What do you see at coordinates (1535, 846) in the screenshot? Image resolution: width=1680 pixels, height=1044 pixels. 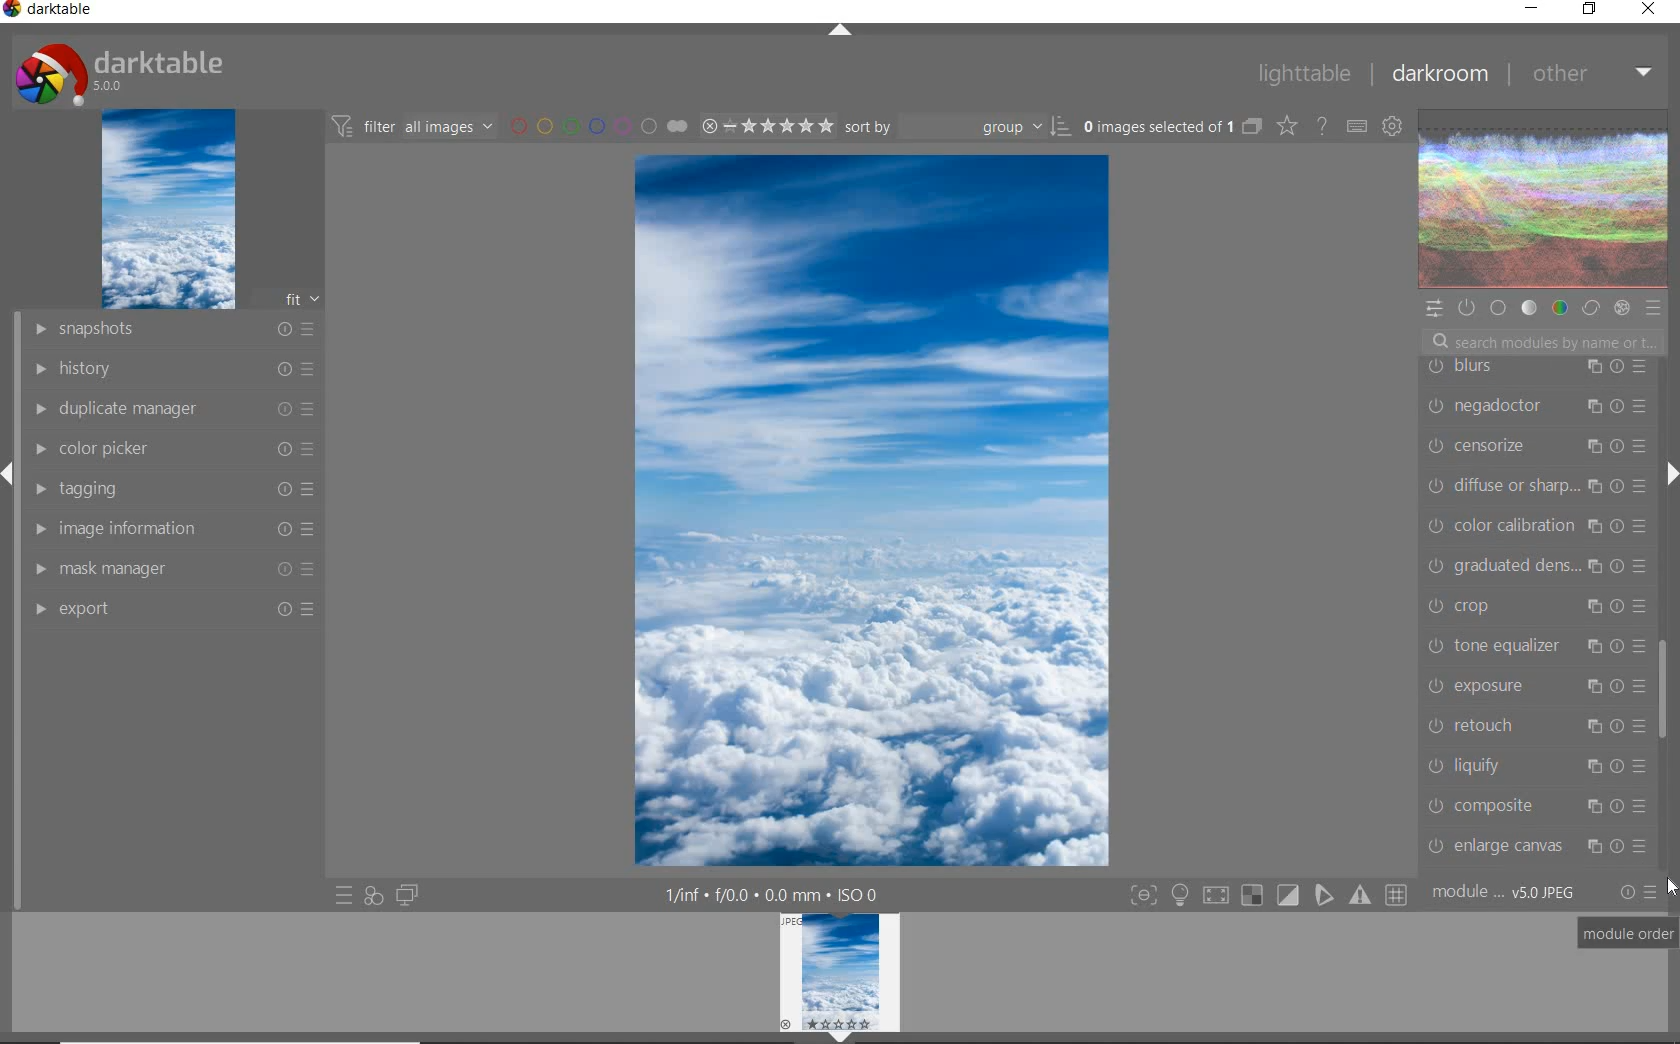 I see `enlarge canvas` at bounding box center [1535, 846].